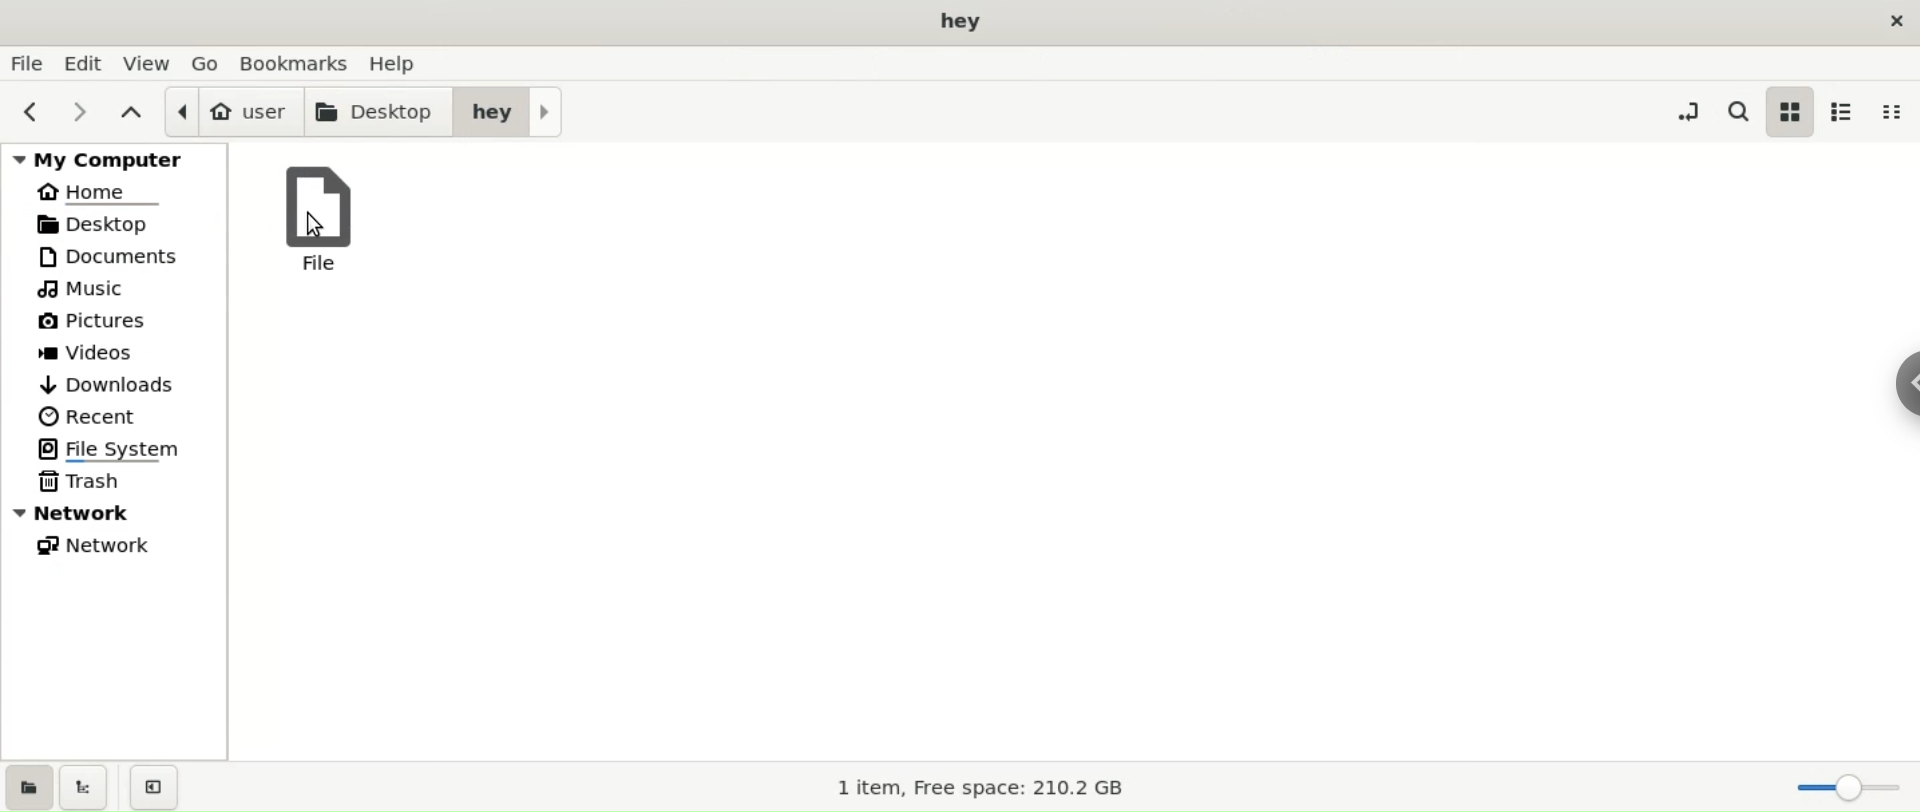 The width and height of the screenshot is (1920, 812). What do you see at coordinates (314, 222) in the screenshot?
I see `cursor` at bounding box center [314, 222].